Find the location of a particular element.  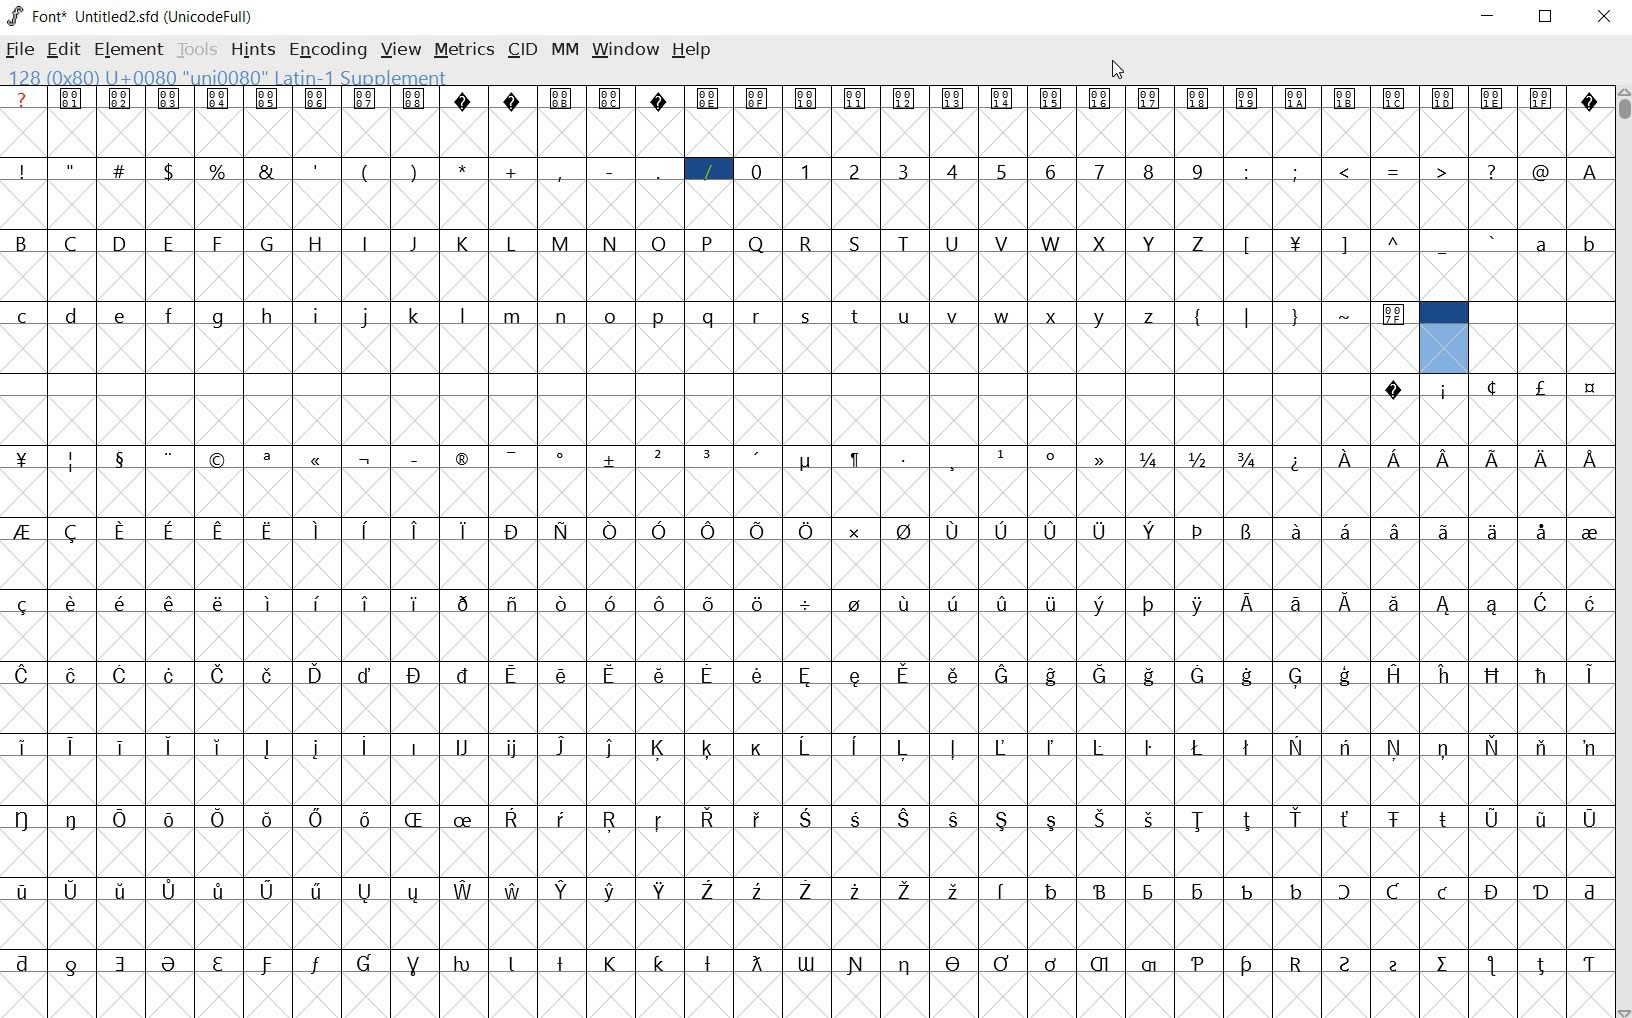

Symbol is located at coordinates (515, 458).